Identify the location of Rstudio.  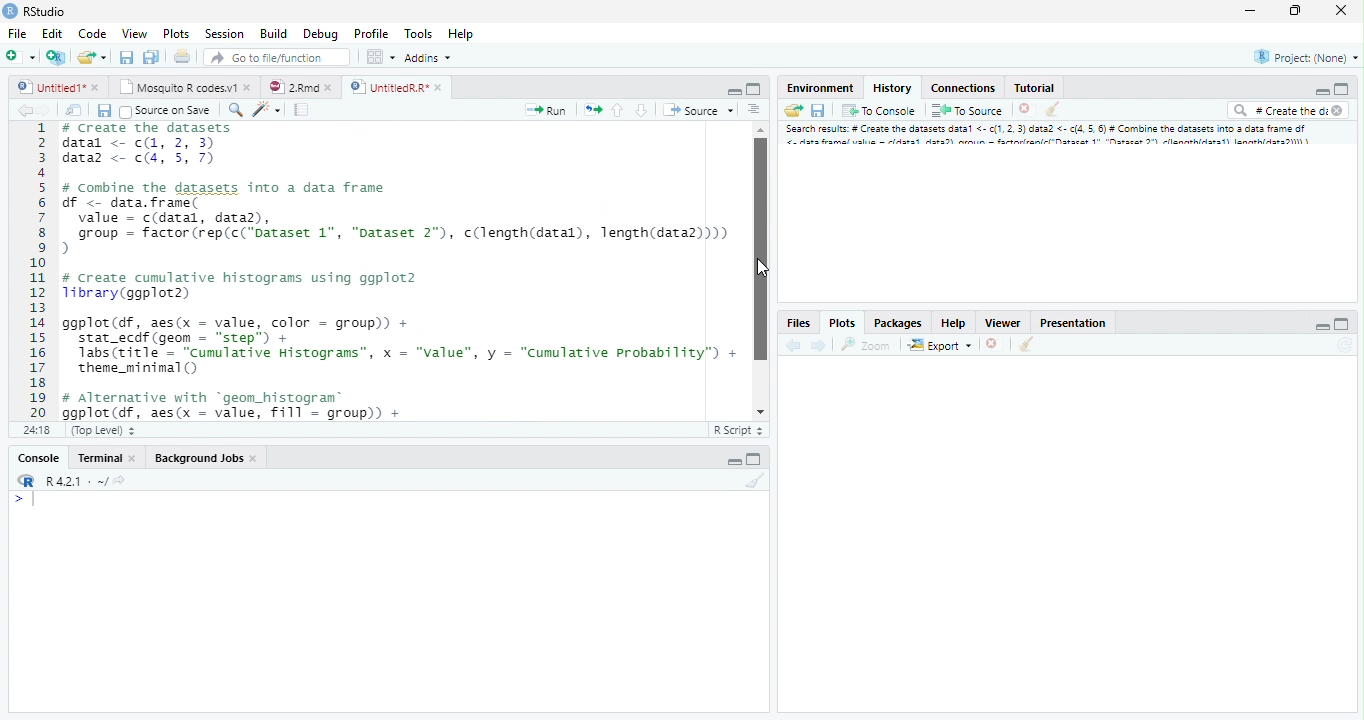
(34, 10).